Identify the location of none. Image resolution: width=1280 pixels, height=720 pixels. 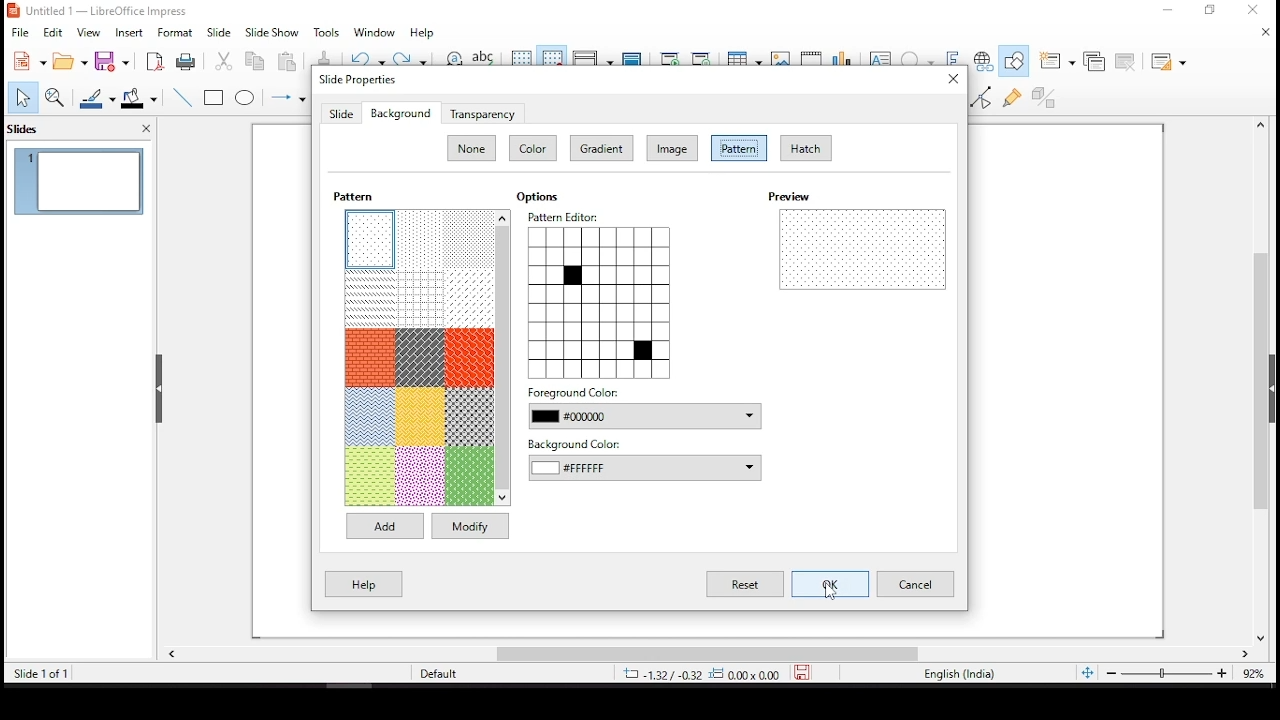
(471, 147).